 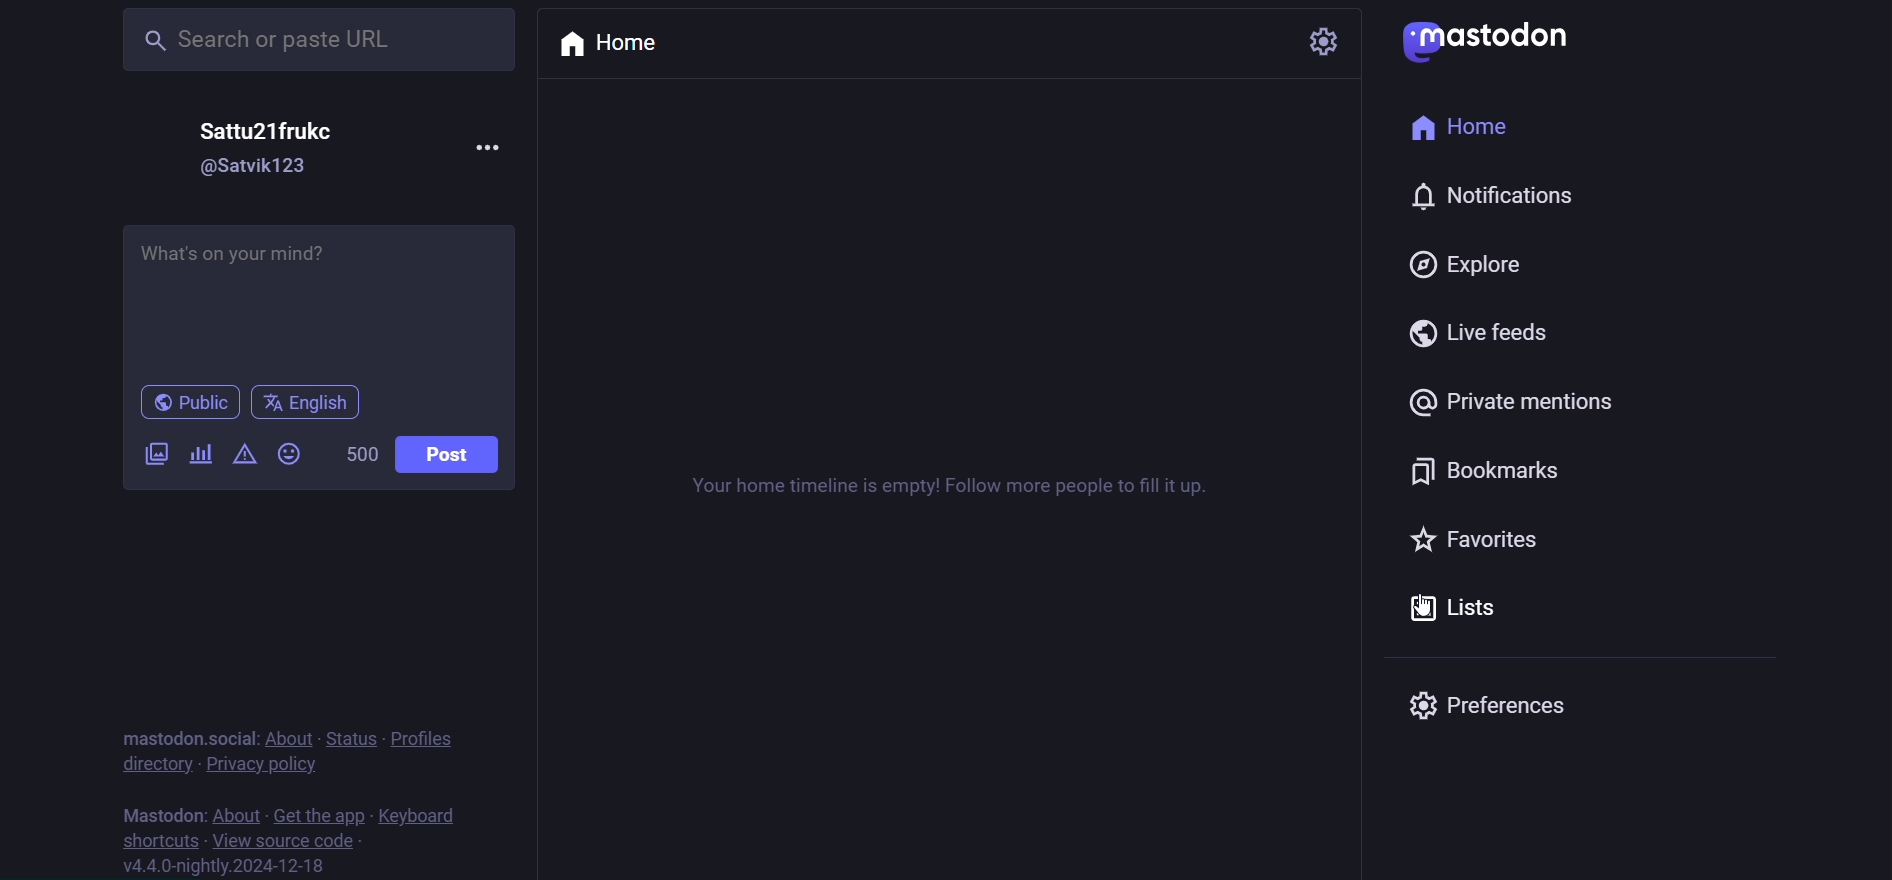 I want to click on about, so click(x=285, y=734).